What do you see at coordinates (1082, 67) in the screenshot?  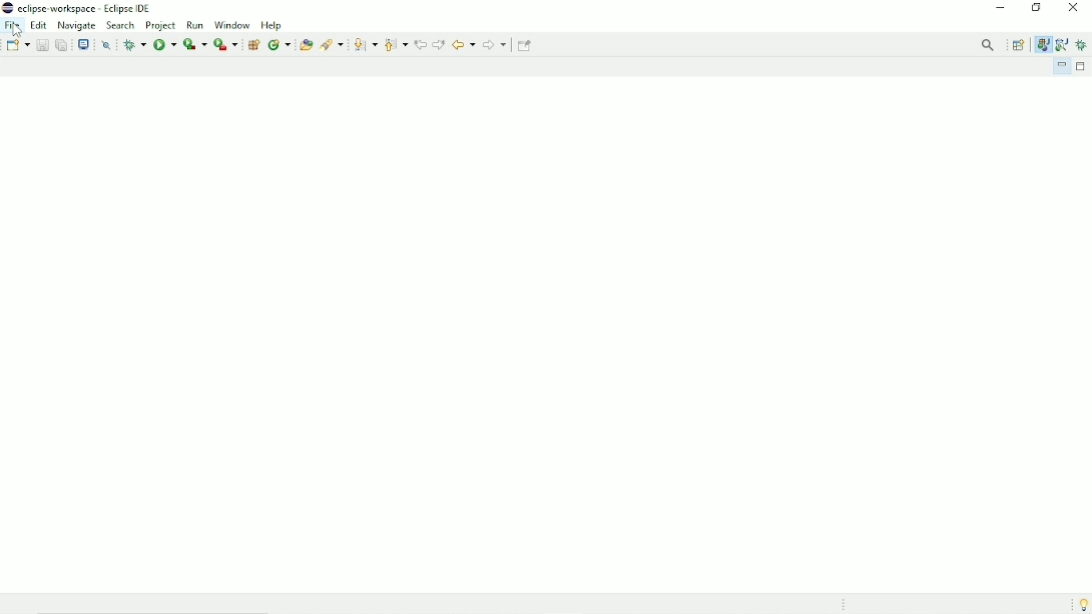 I see `Maximize` at bounding box center [1082, 67].